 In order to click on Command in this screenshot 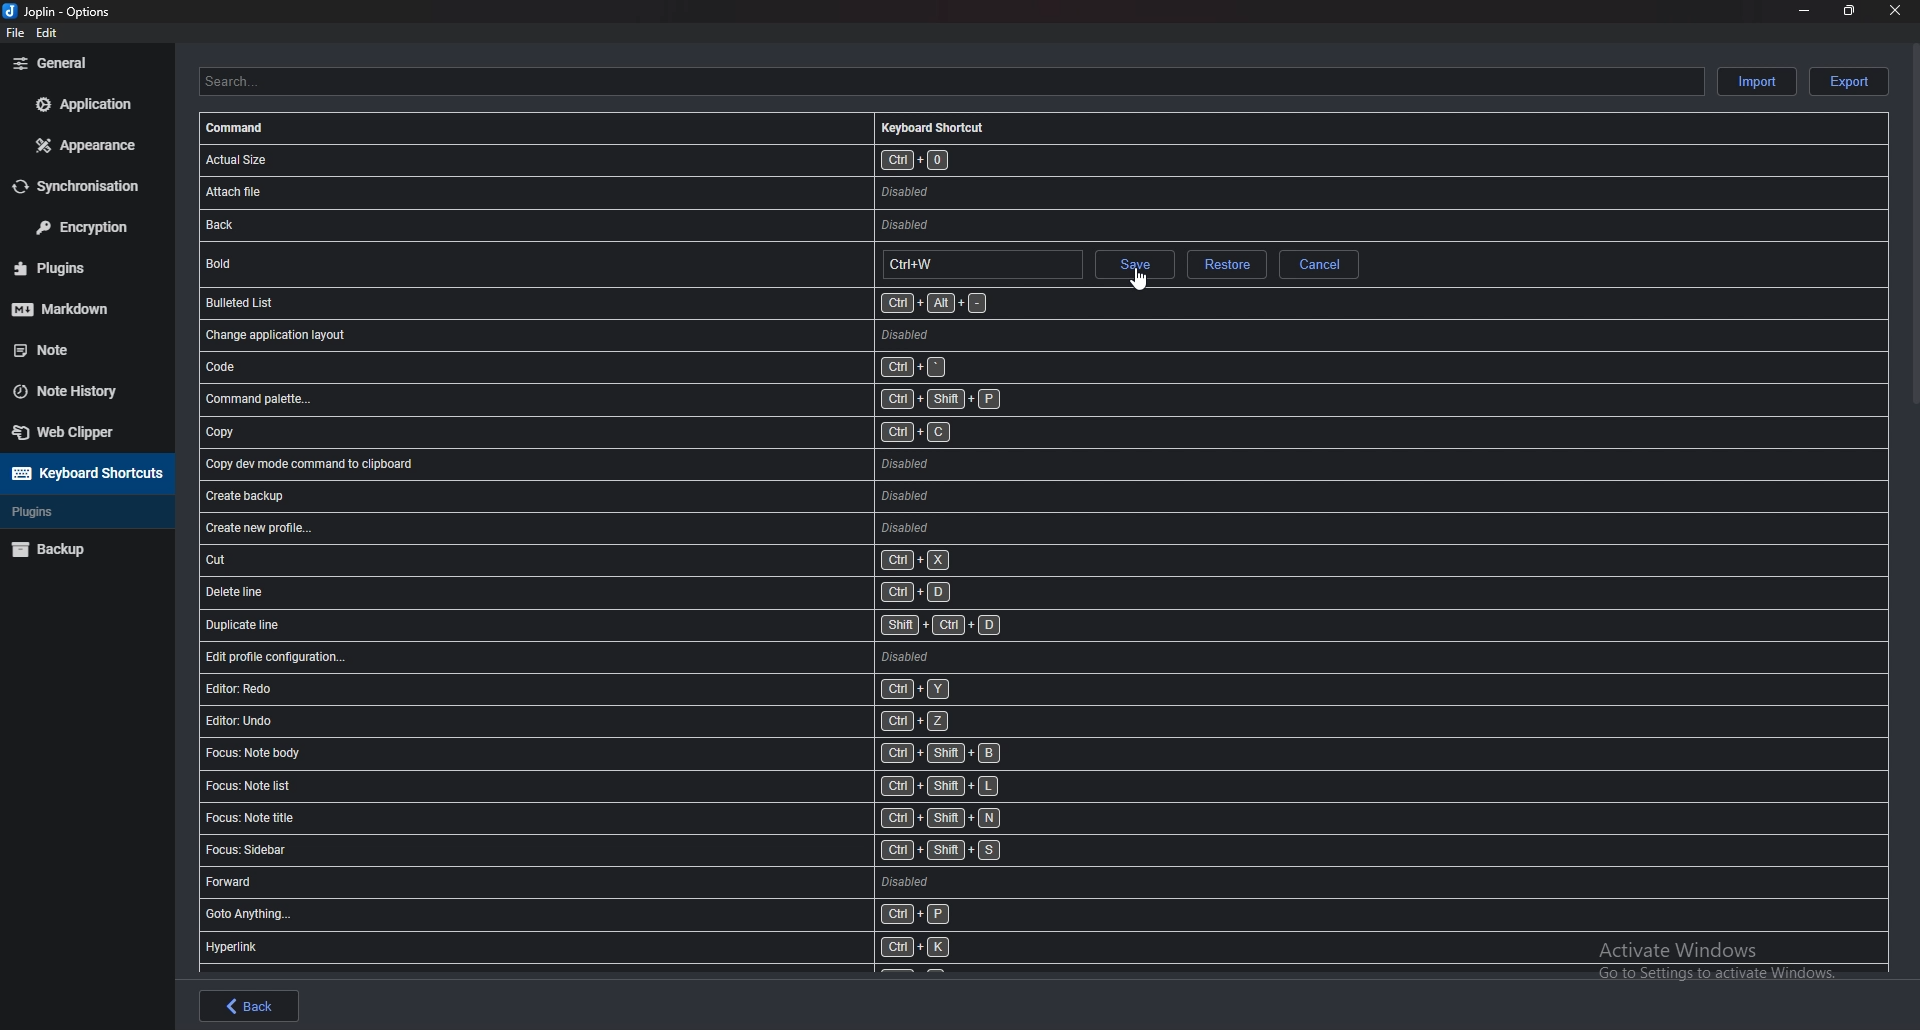, I will do `click(244, 127)`.